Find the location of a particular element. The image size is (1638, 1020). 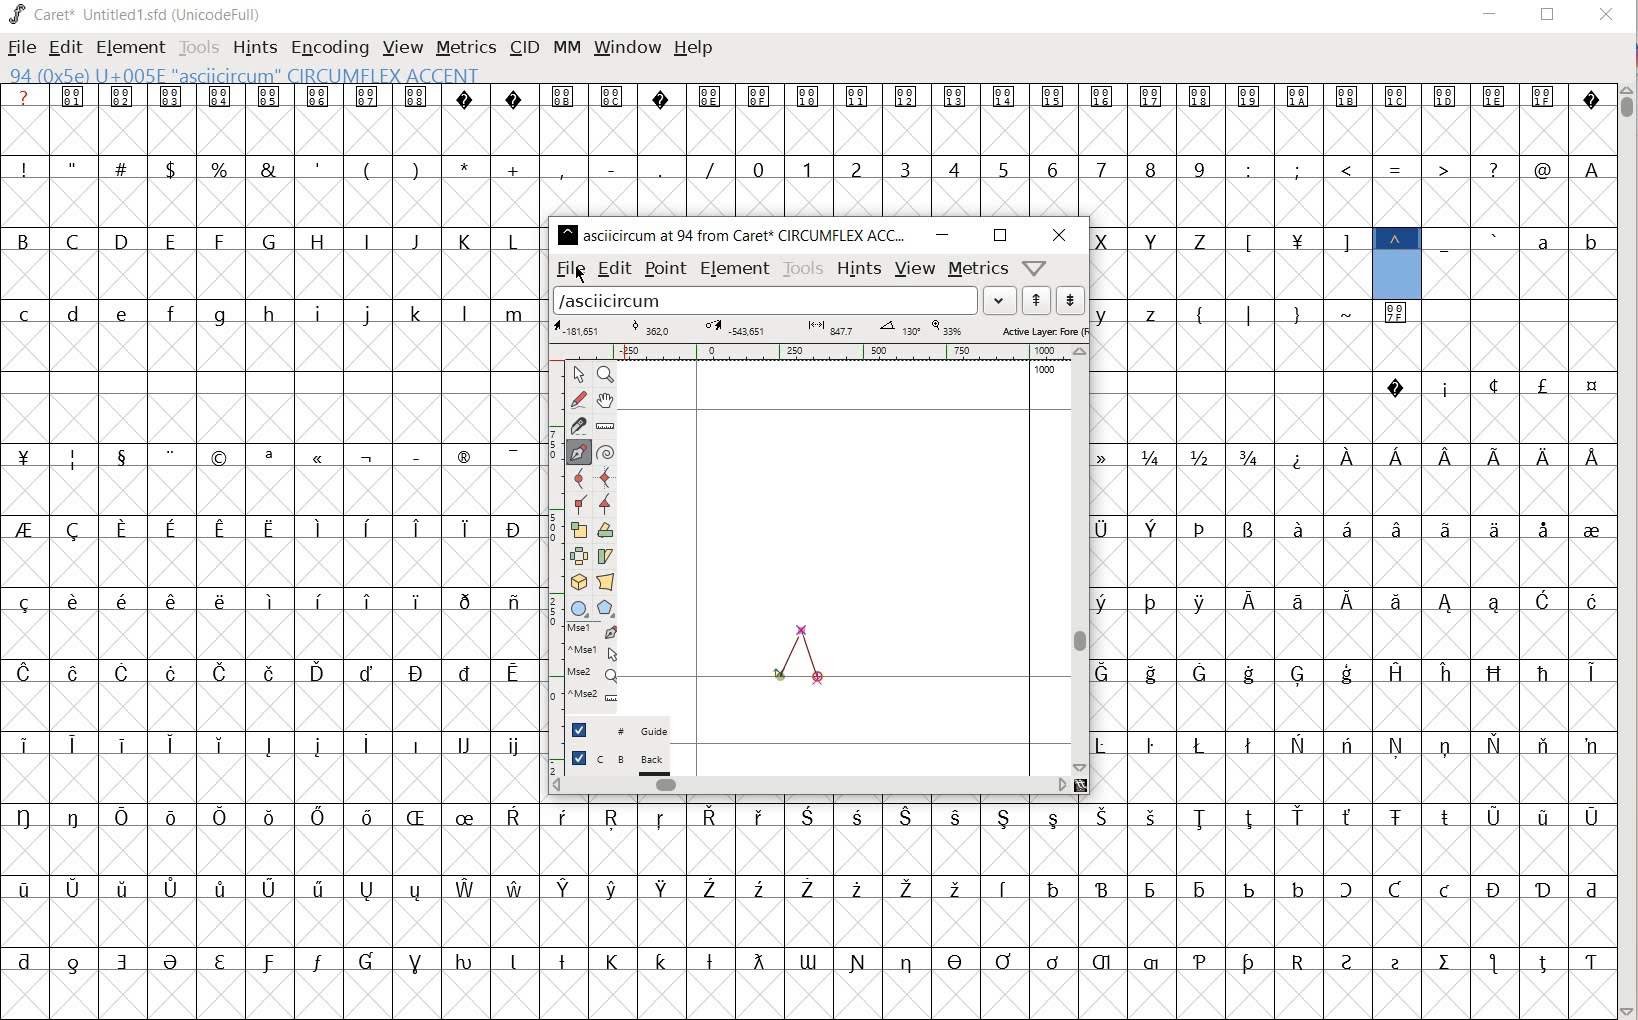

add a curve point always either horizontal or vertical is located at coordinates (605, 478).